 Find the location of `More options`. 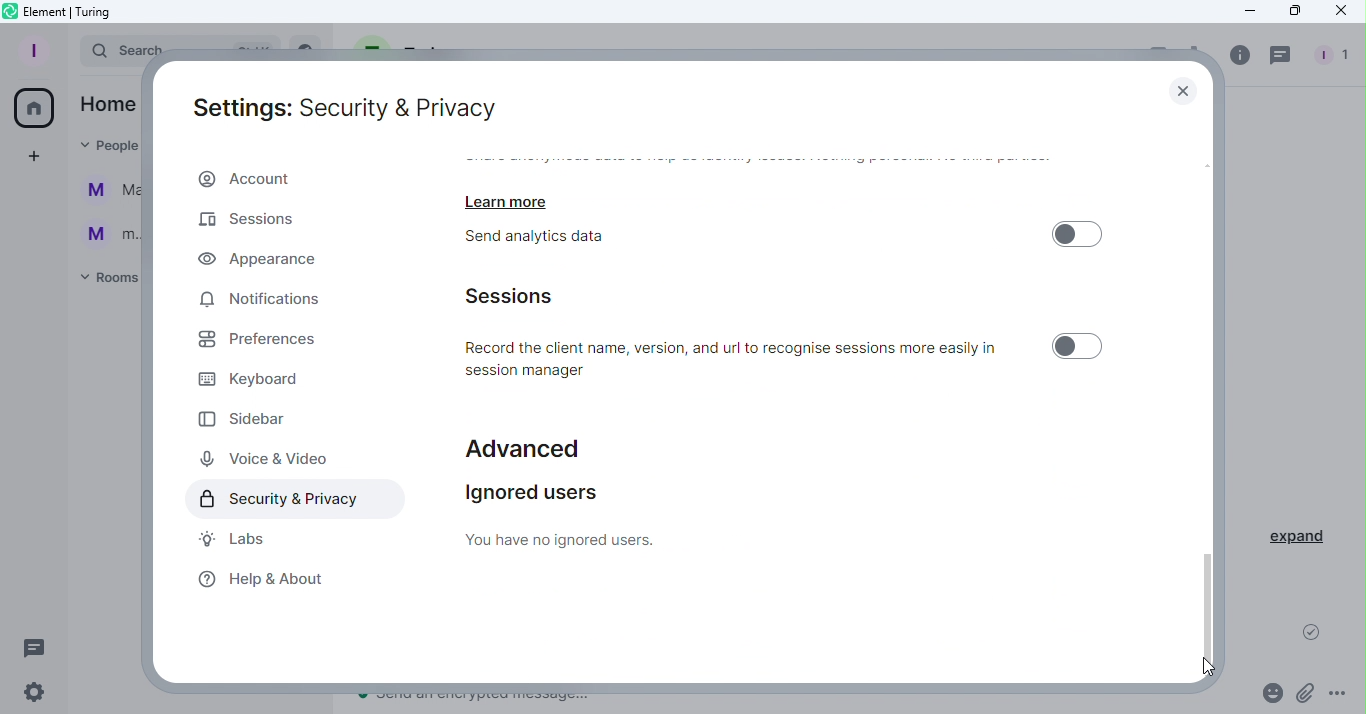

More options is located at coordinates (1340, 696).